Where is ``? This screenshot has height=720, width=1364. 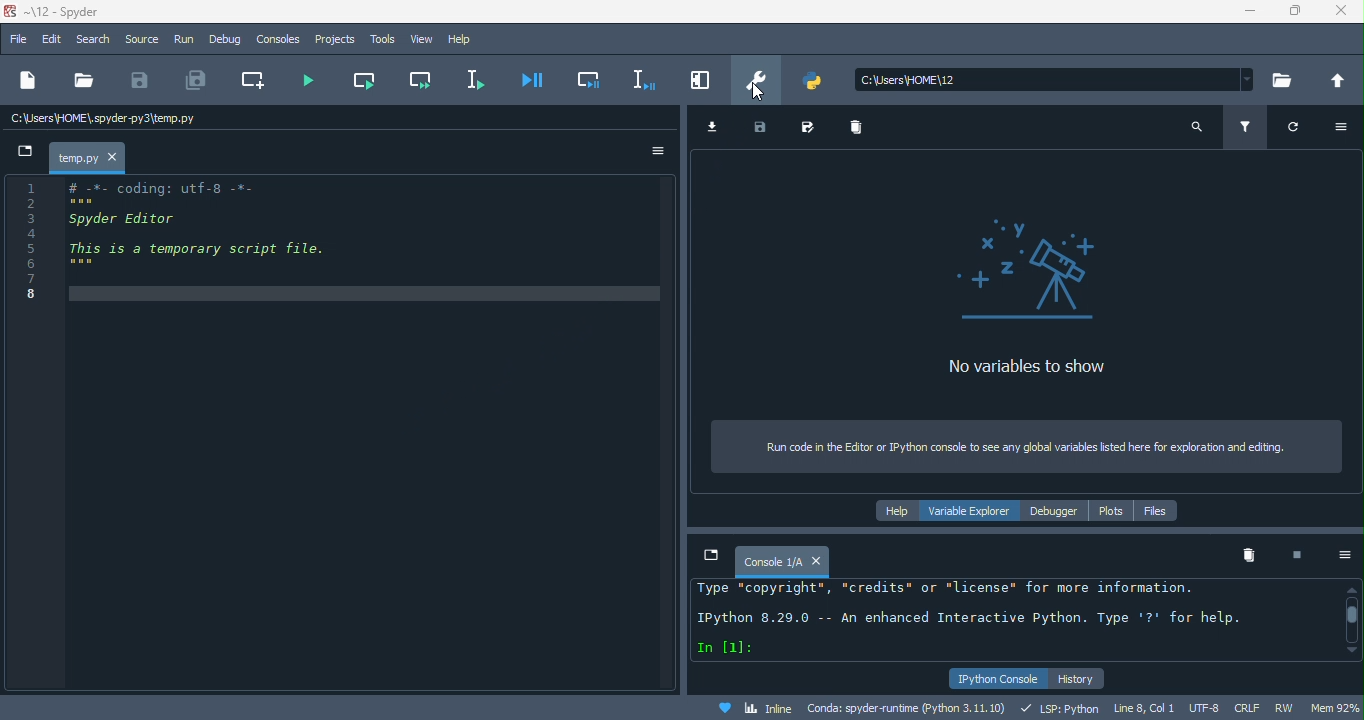  is located at coordinates (1340, 80).